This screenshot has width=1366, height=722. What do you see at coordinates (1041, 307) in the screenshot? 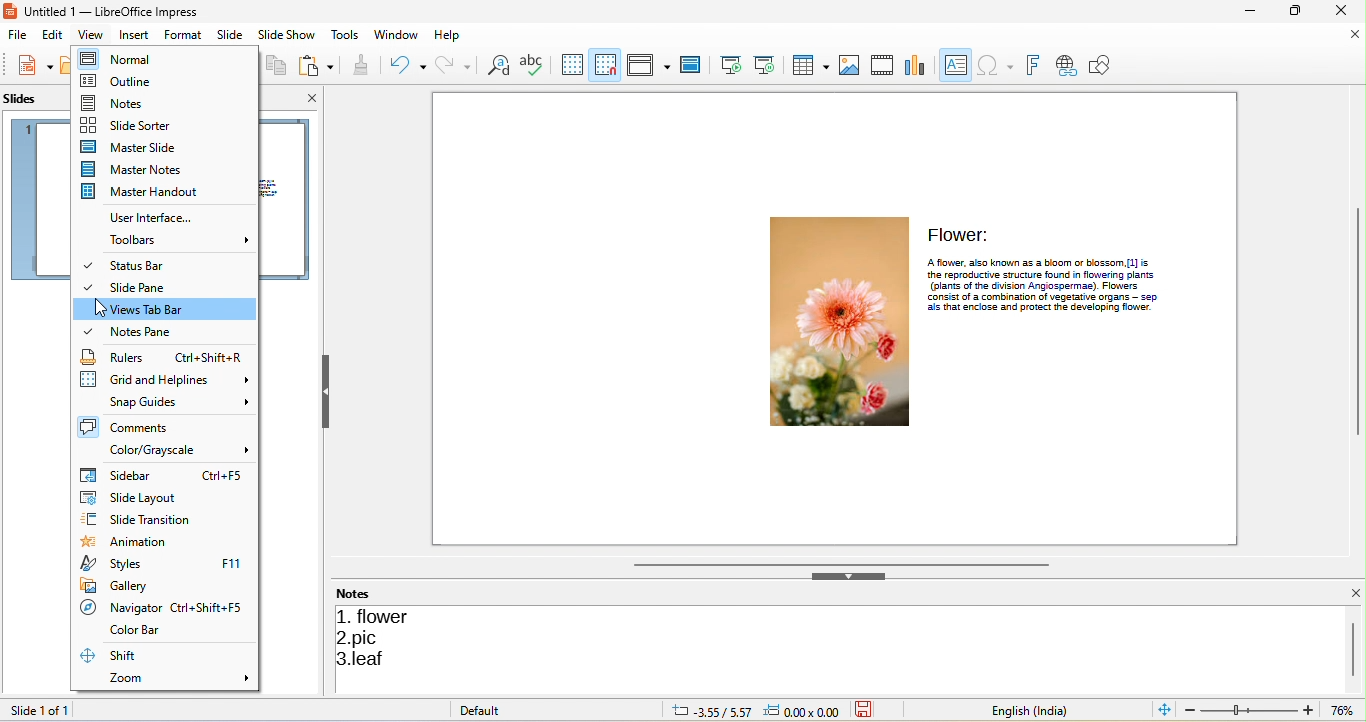
I see `poe ‘als that enclose and protect the geveloping flower.` at bounding box center [1041, 307].